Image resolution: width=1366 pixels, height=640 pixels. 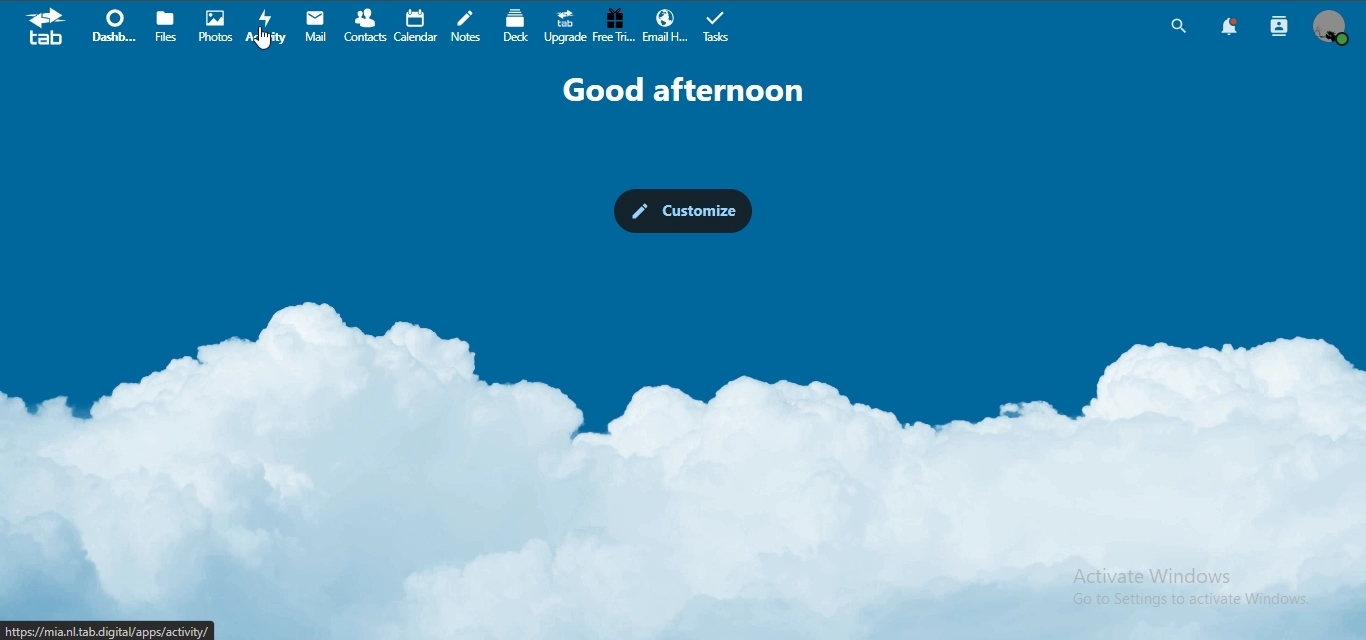 What do you see at coordinates (613, 26) in the screenshot?
I see `free trial` at bounding box center [613, 26].